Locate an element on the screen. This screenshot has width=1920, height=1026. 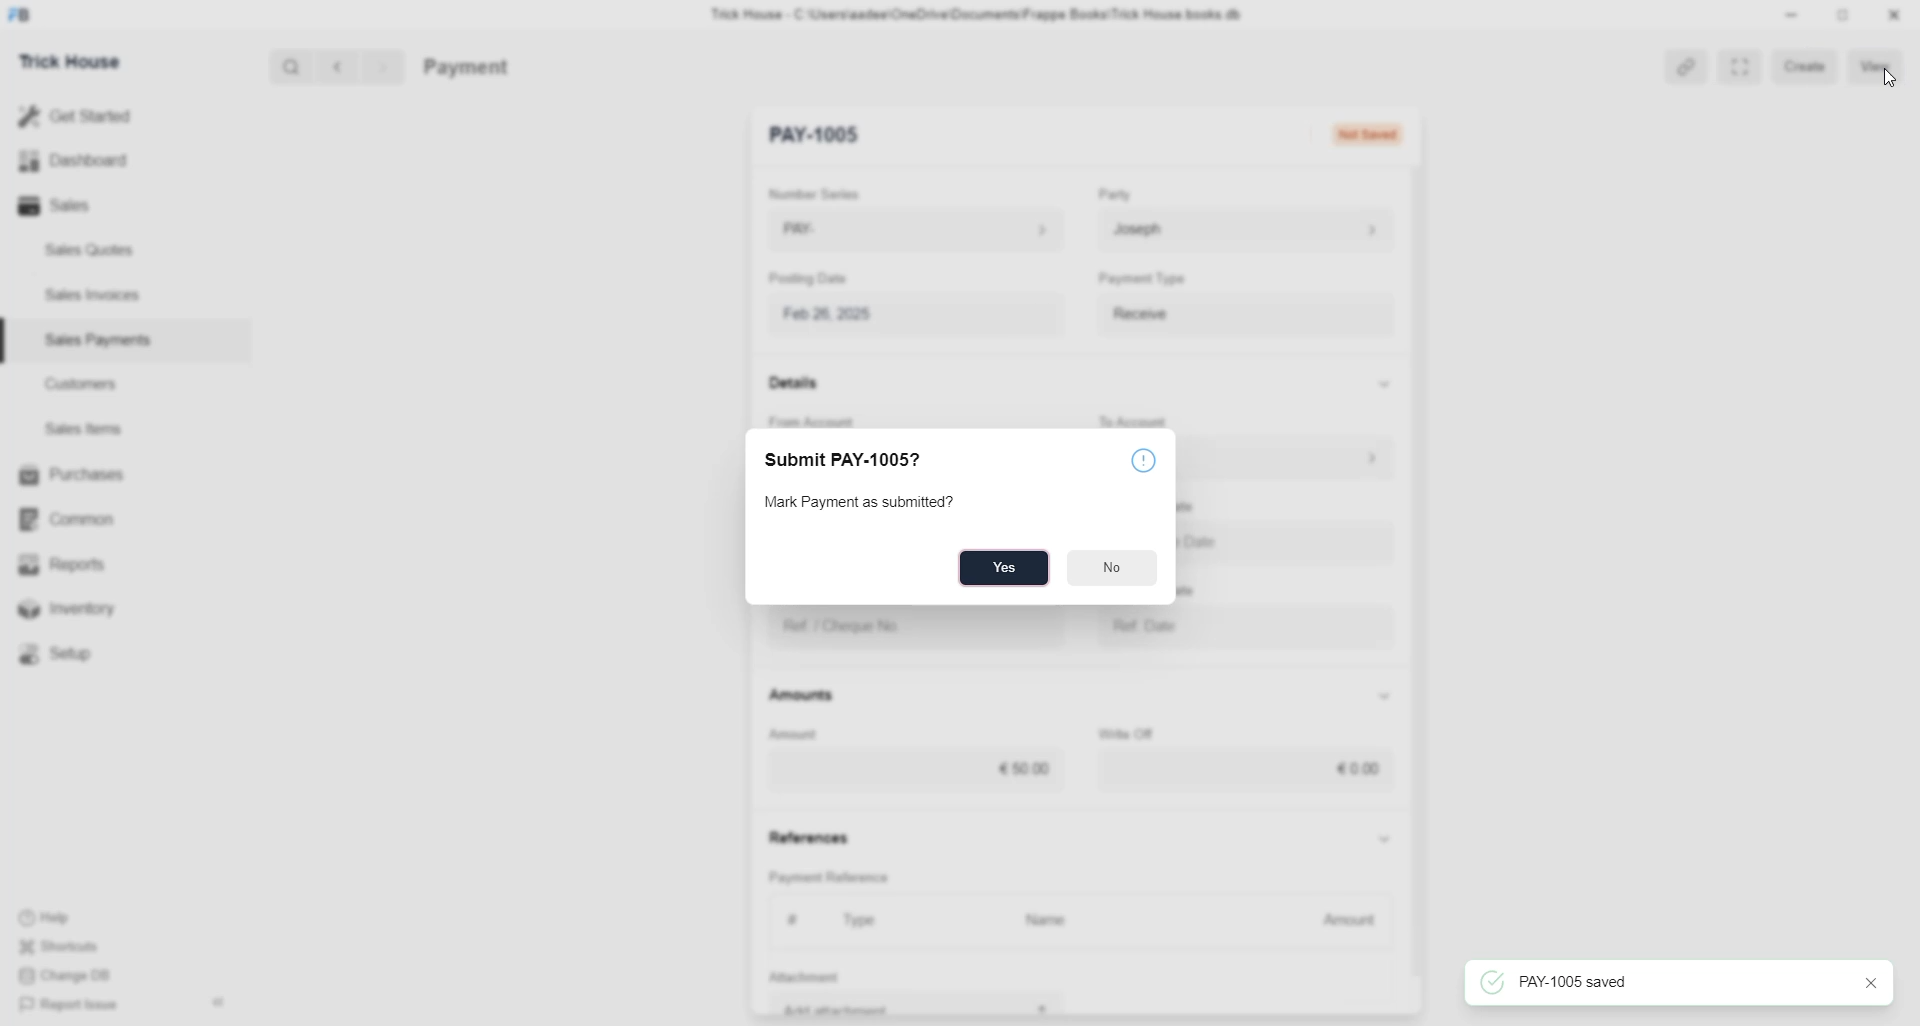
Inventory is located at coordinates (90, 607).